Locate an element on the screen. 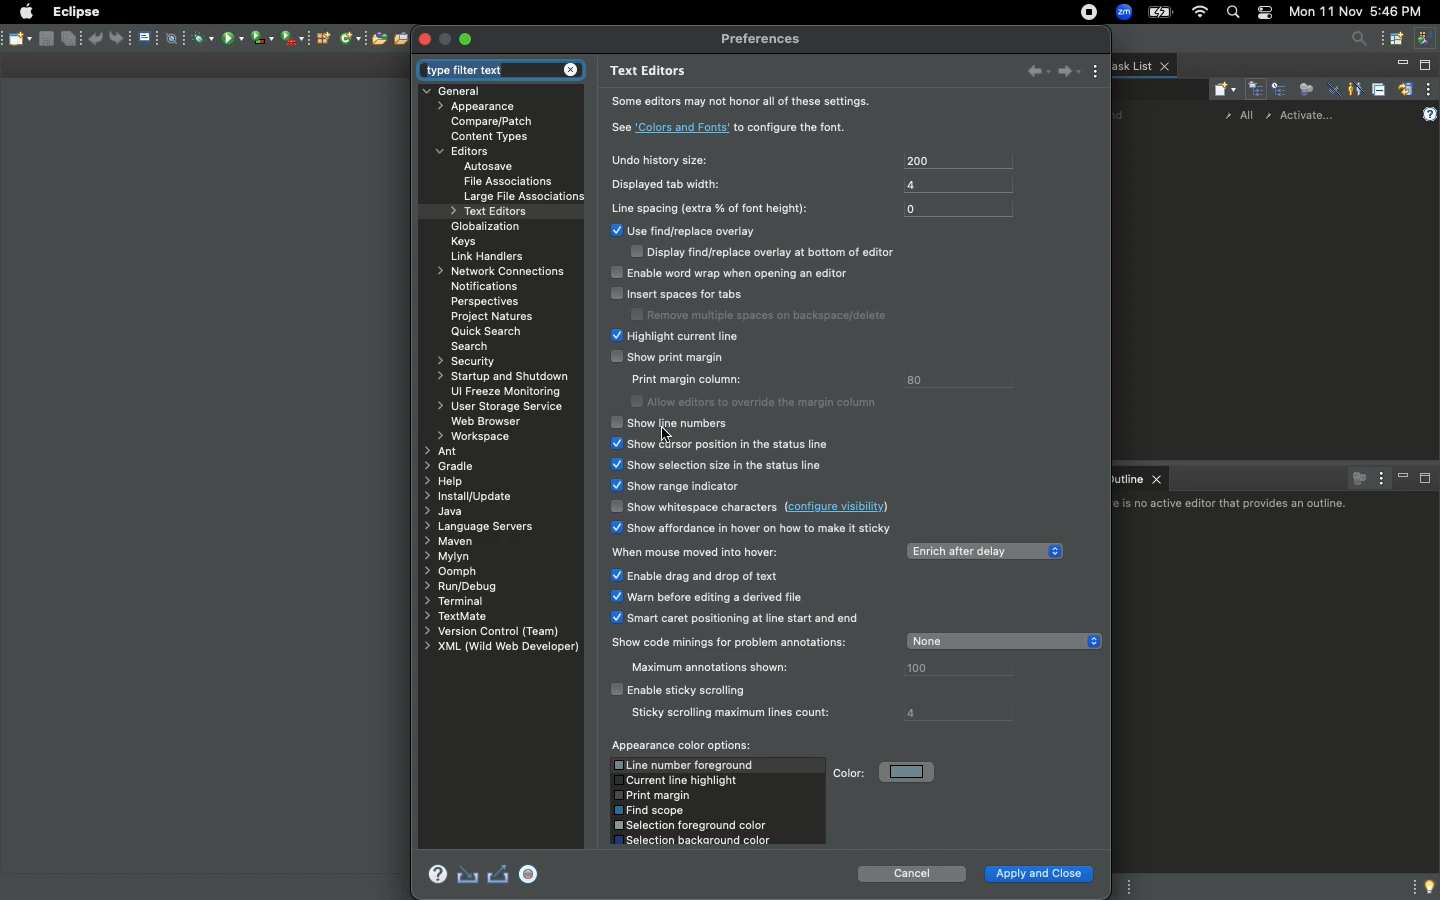 The height and width of the screenshot is (900, 1440). Globalization is located at coordinates (485, 228).